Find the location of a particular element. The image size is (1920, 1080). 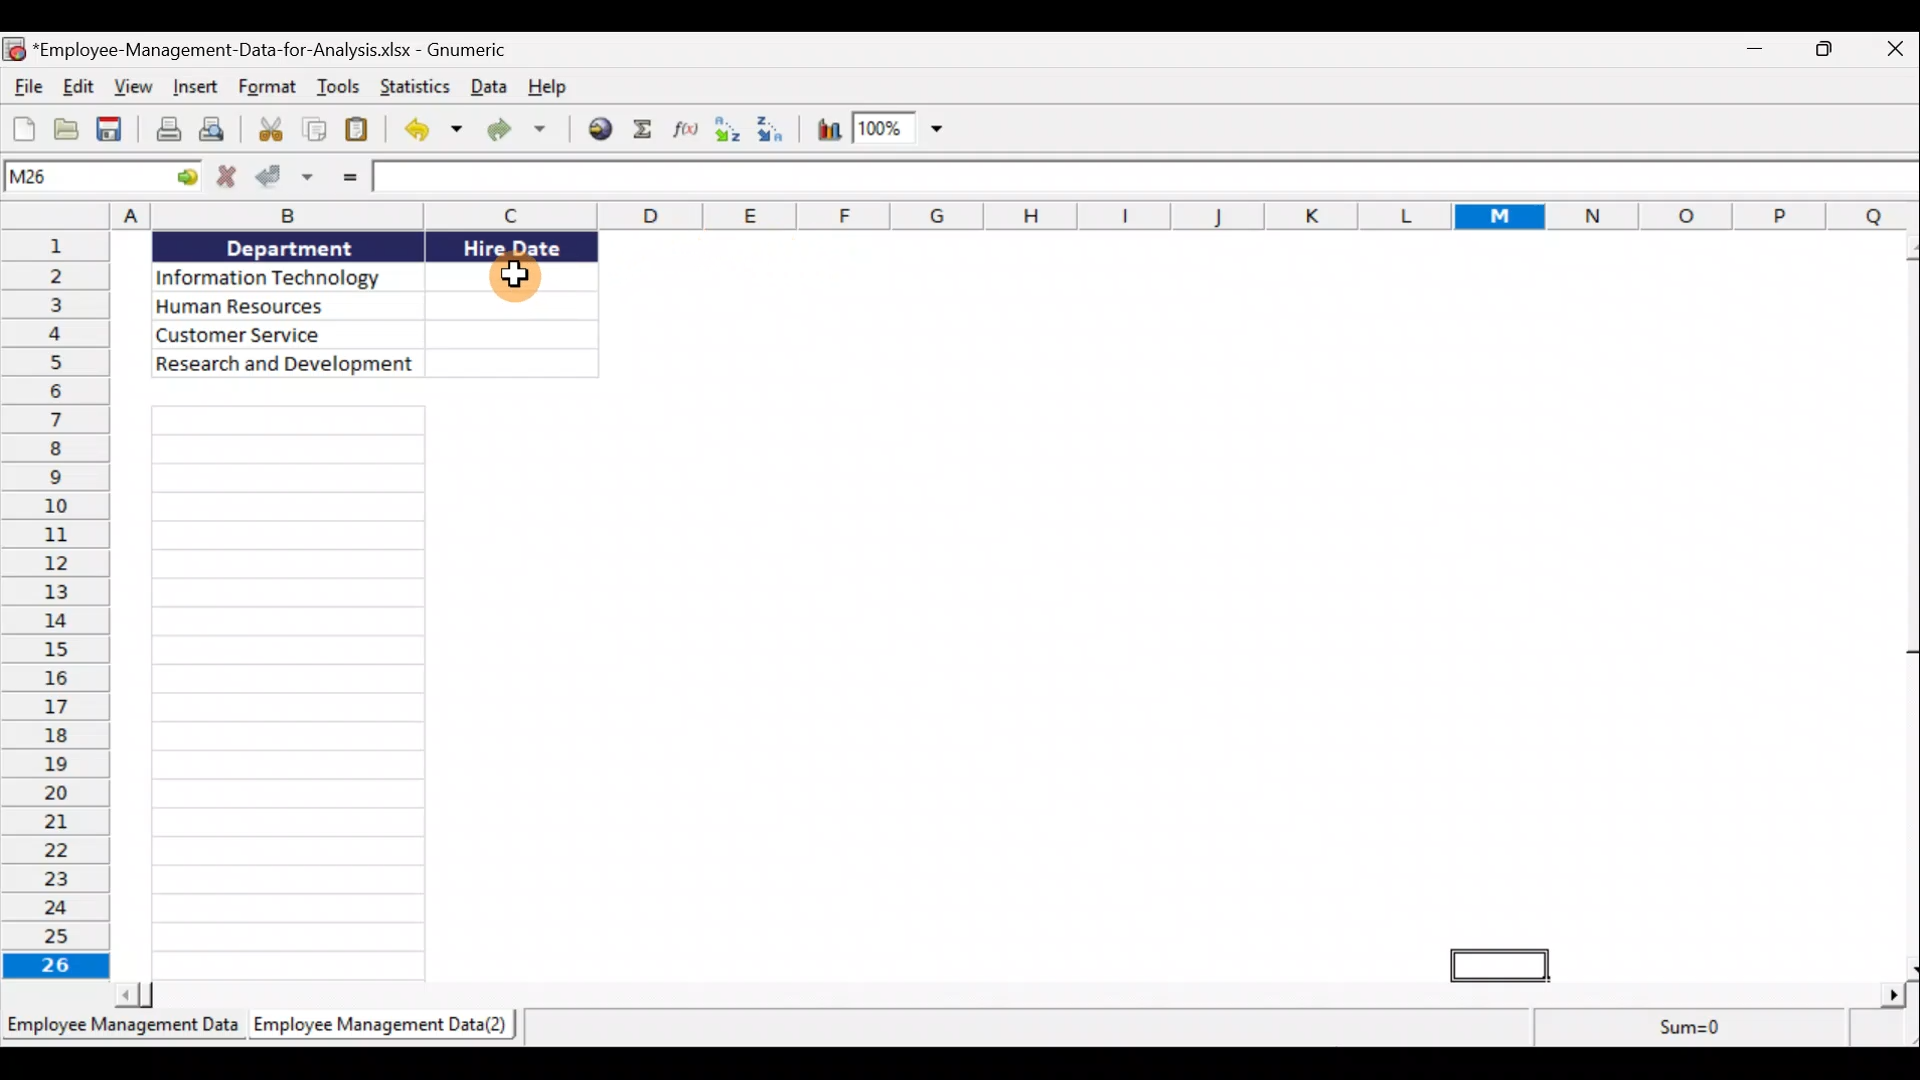

Format is located at coordinates (268, 90).